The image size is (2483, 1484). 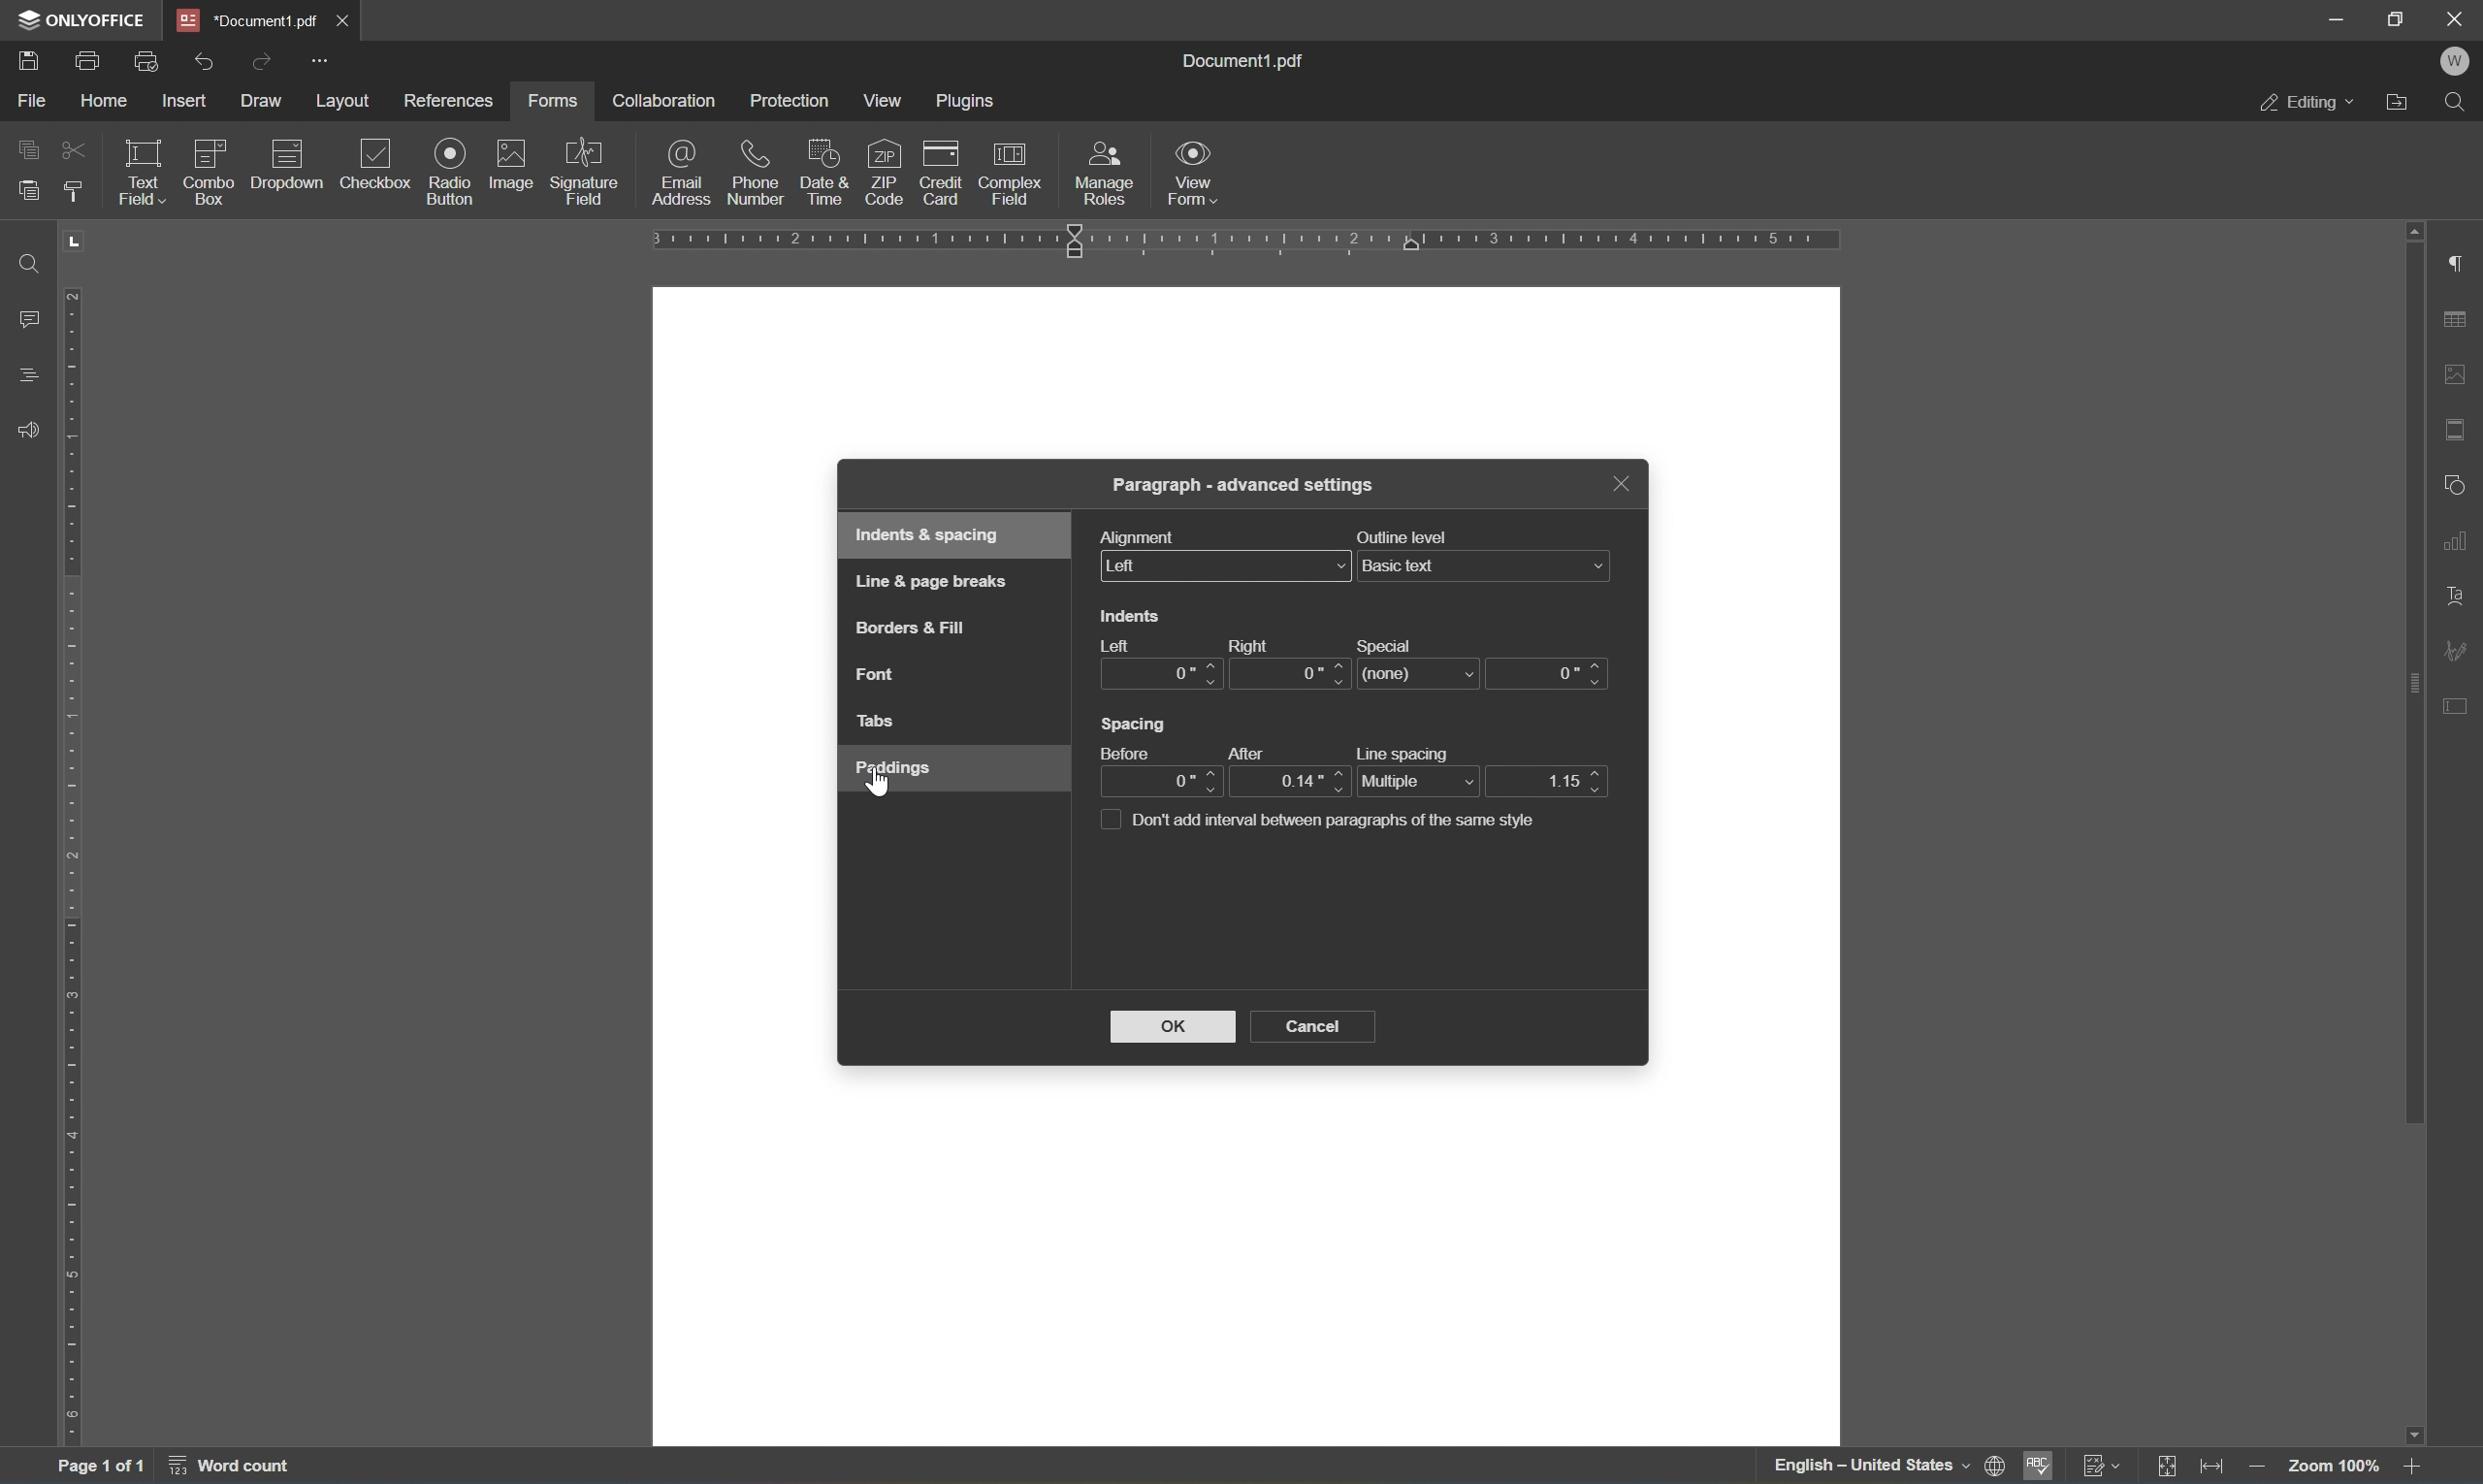 What do you see at coordinates (211, 167) in the screenshot?
I see `combo box` at bounding box center [211, 167].